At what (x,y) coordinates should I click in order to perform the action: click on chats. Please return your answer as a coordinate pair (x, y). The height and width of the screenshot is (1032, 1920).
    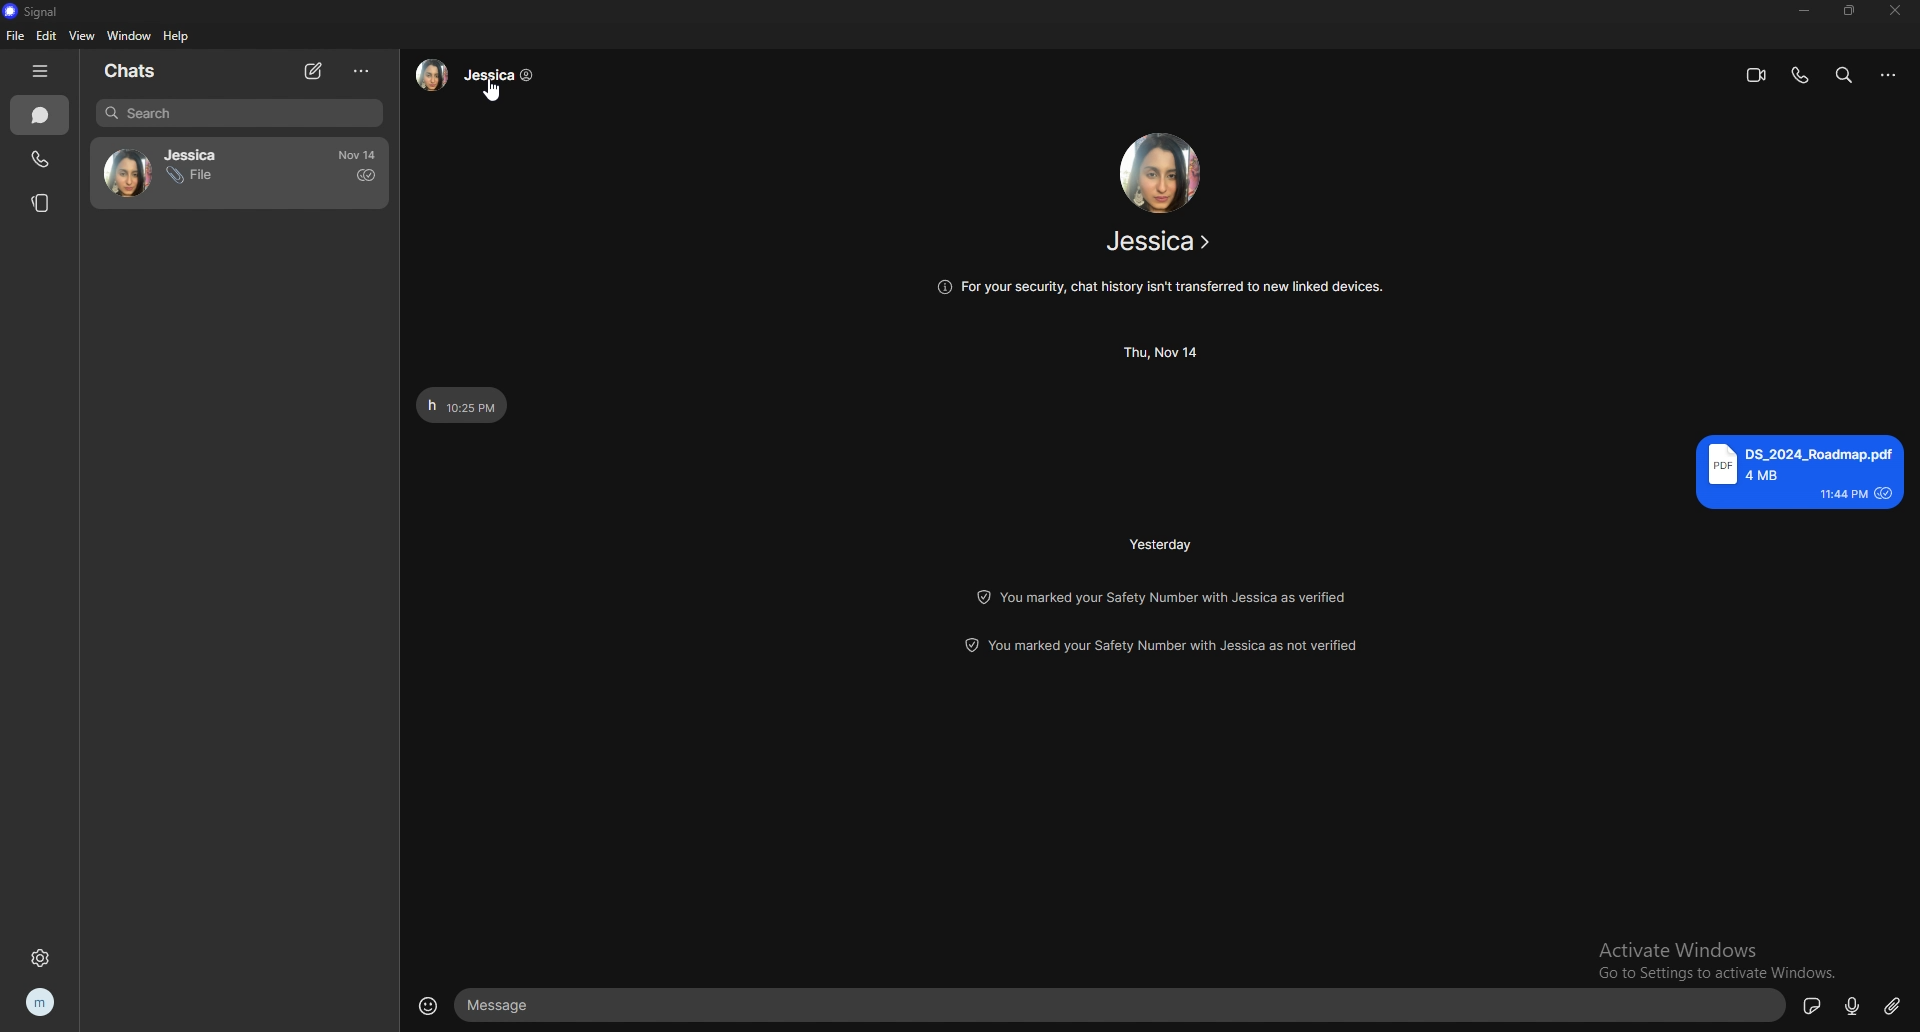
    Looking at the image, I should click on (135, 72).